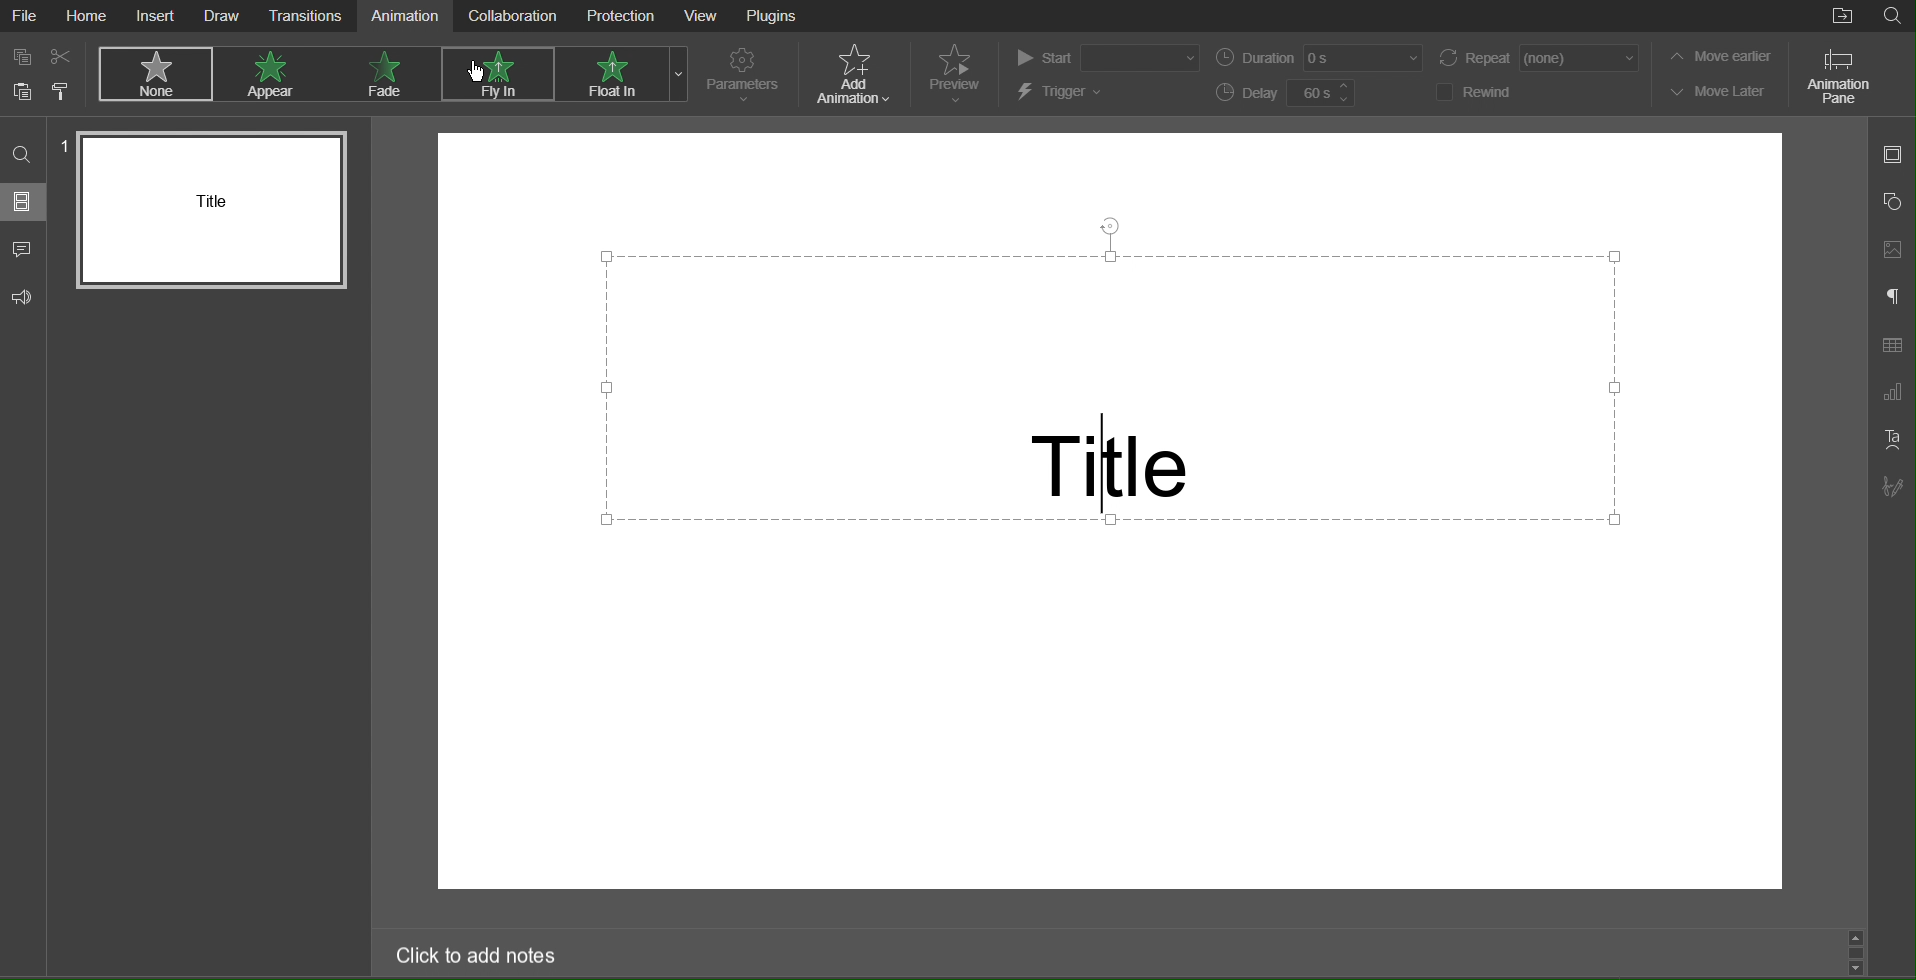 Image resolution: width=1916 pixels, height=980 pixels. I want to click on Image Settings, so click(1893, 251).